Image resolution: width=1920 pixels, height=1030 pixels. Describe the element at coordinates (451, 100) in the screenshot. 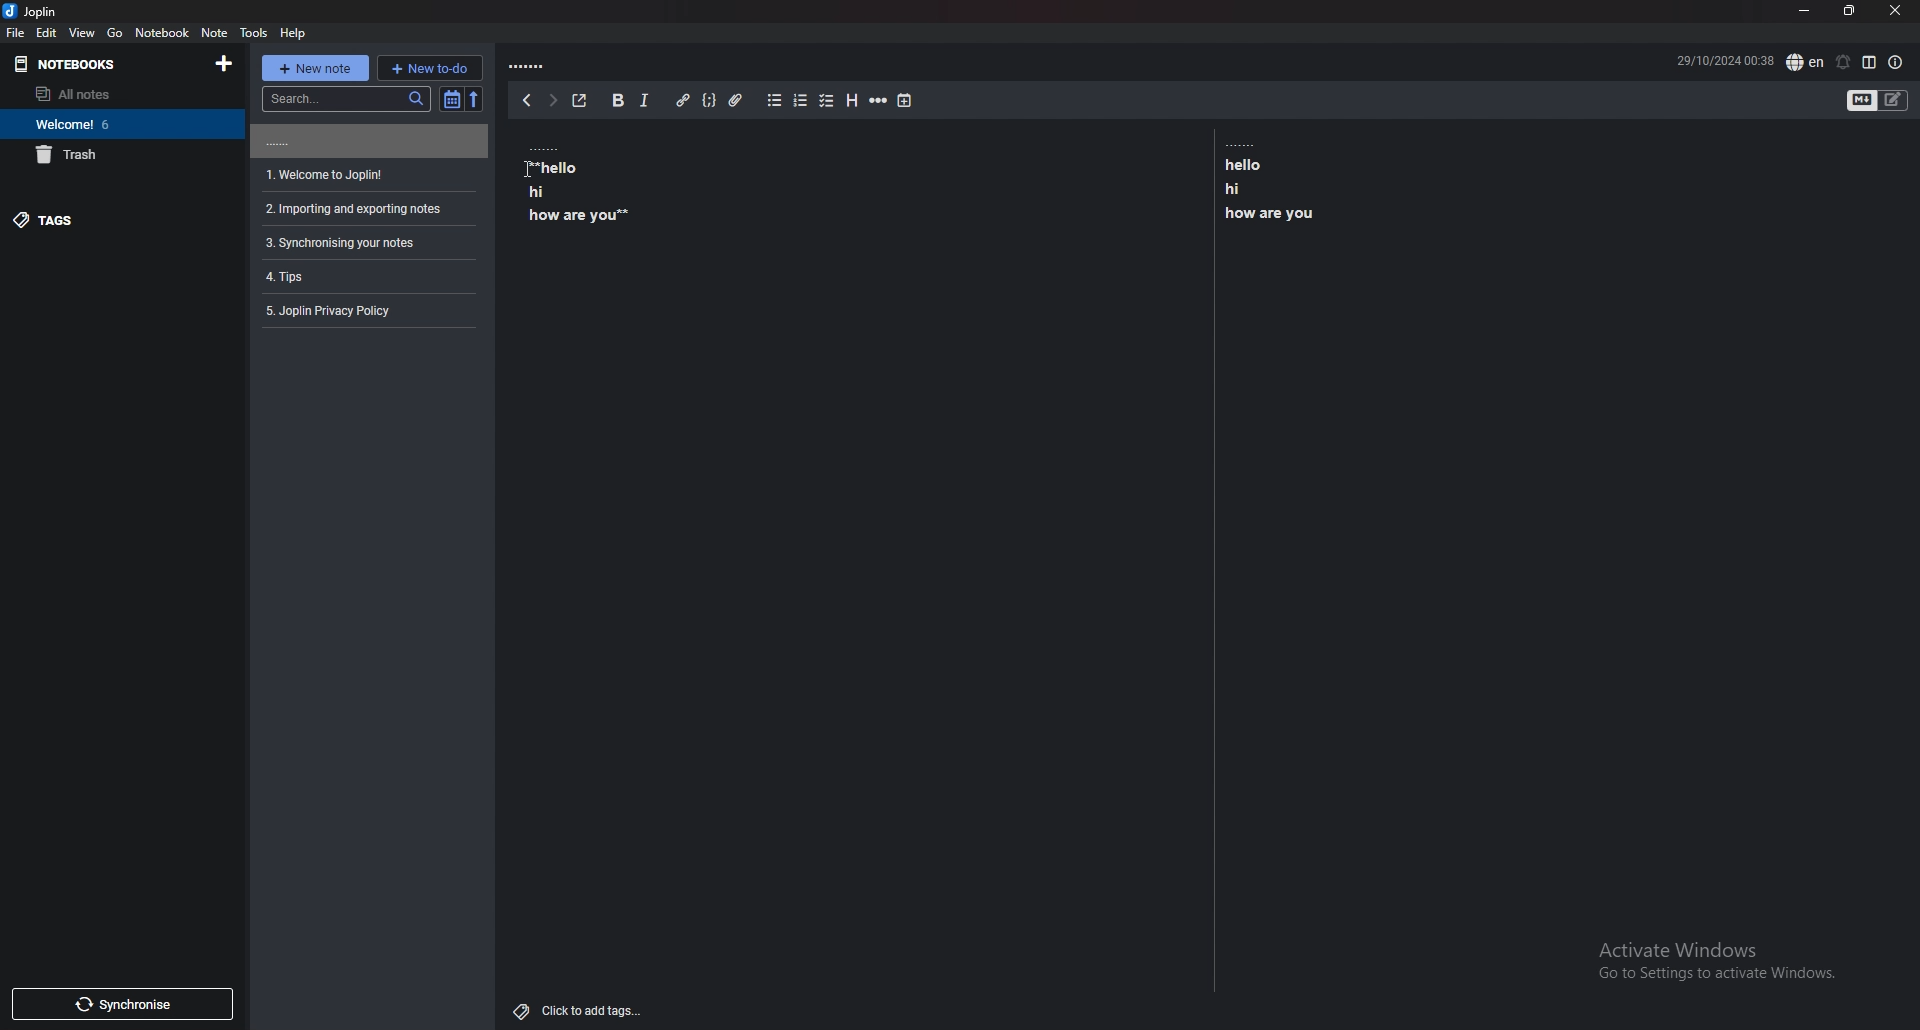

I see `toggle sort order field` at that location.